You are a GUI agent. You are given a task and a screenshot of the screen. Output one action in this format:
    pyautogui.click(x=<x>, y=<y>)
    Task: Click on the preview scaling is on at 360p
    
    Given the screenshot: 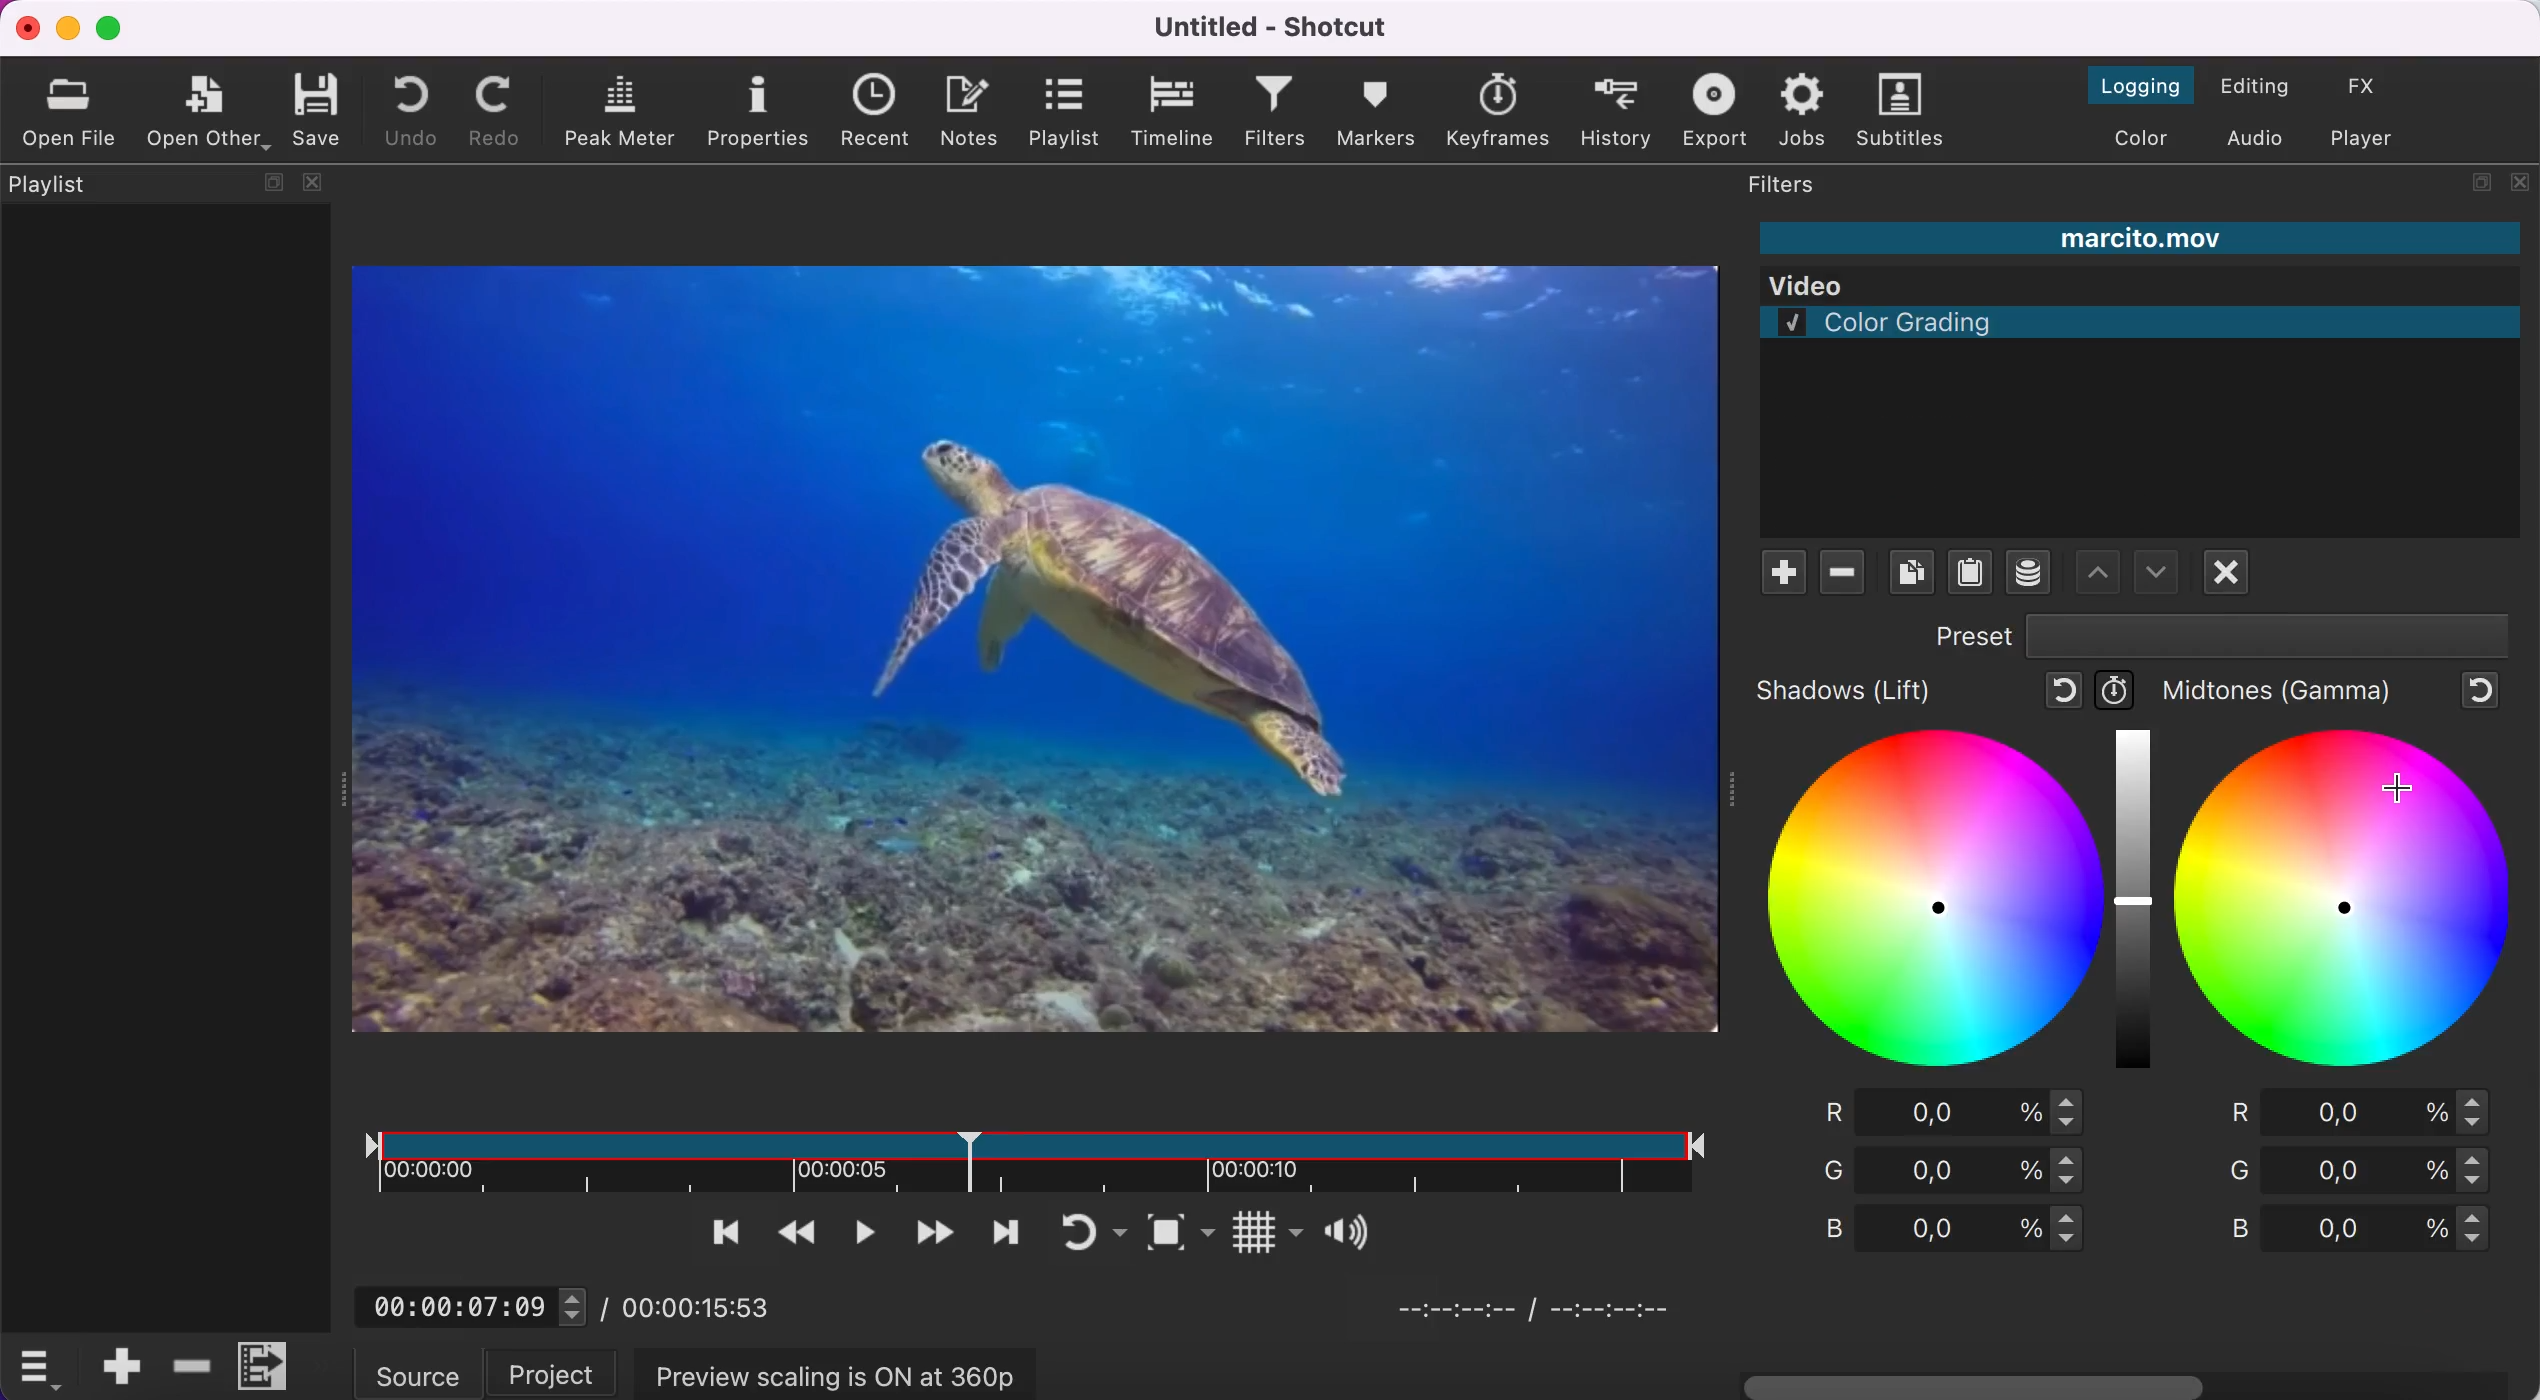 What is the action you would take?
    pyautogui.click(x=830, y=1375)
    